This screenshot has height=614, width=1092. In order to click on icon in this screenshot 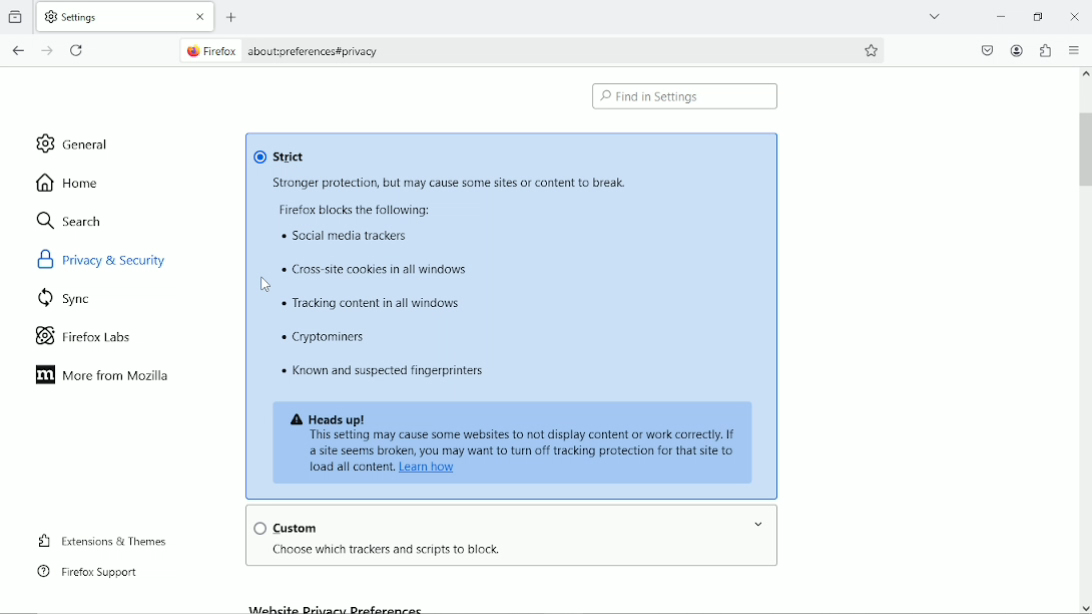, I will do `click(295, 418)`.